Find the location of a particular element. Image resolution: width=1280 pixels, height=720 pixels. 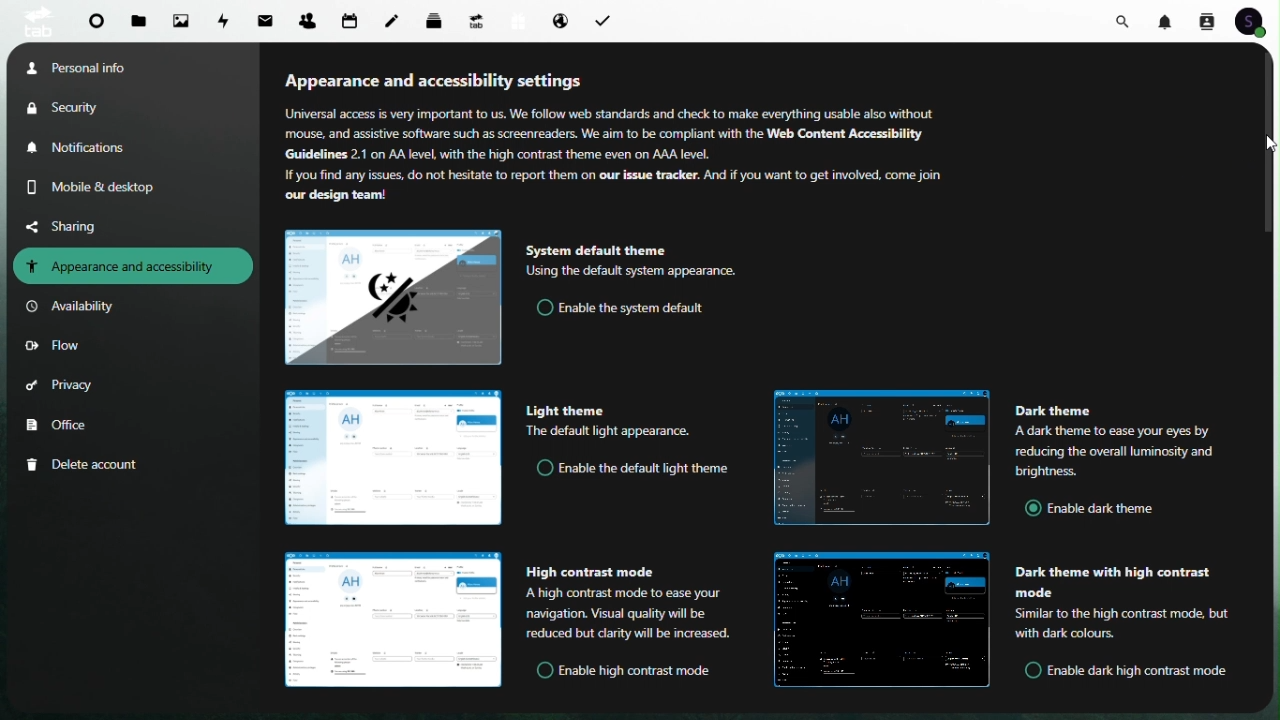

Calendar is located at coordinates (350, 20).